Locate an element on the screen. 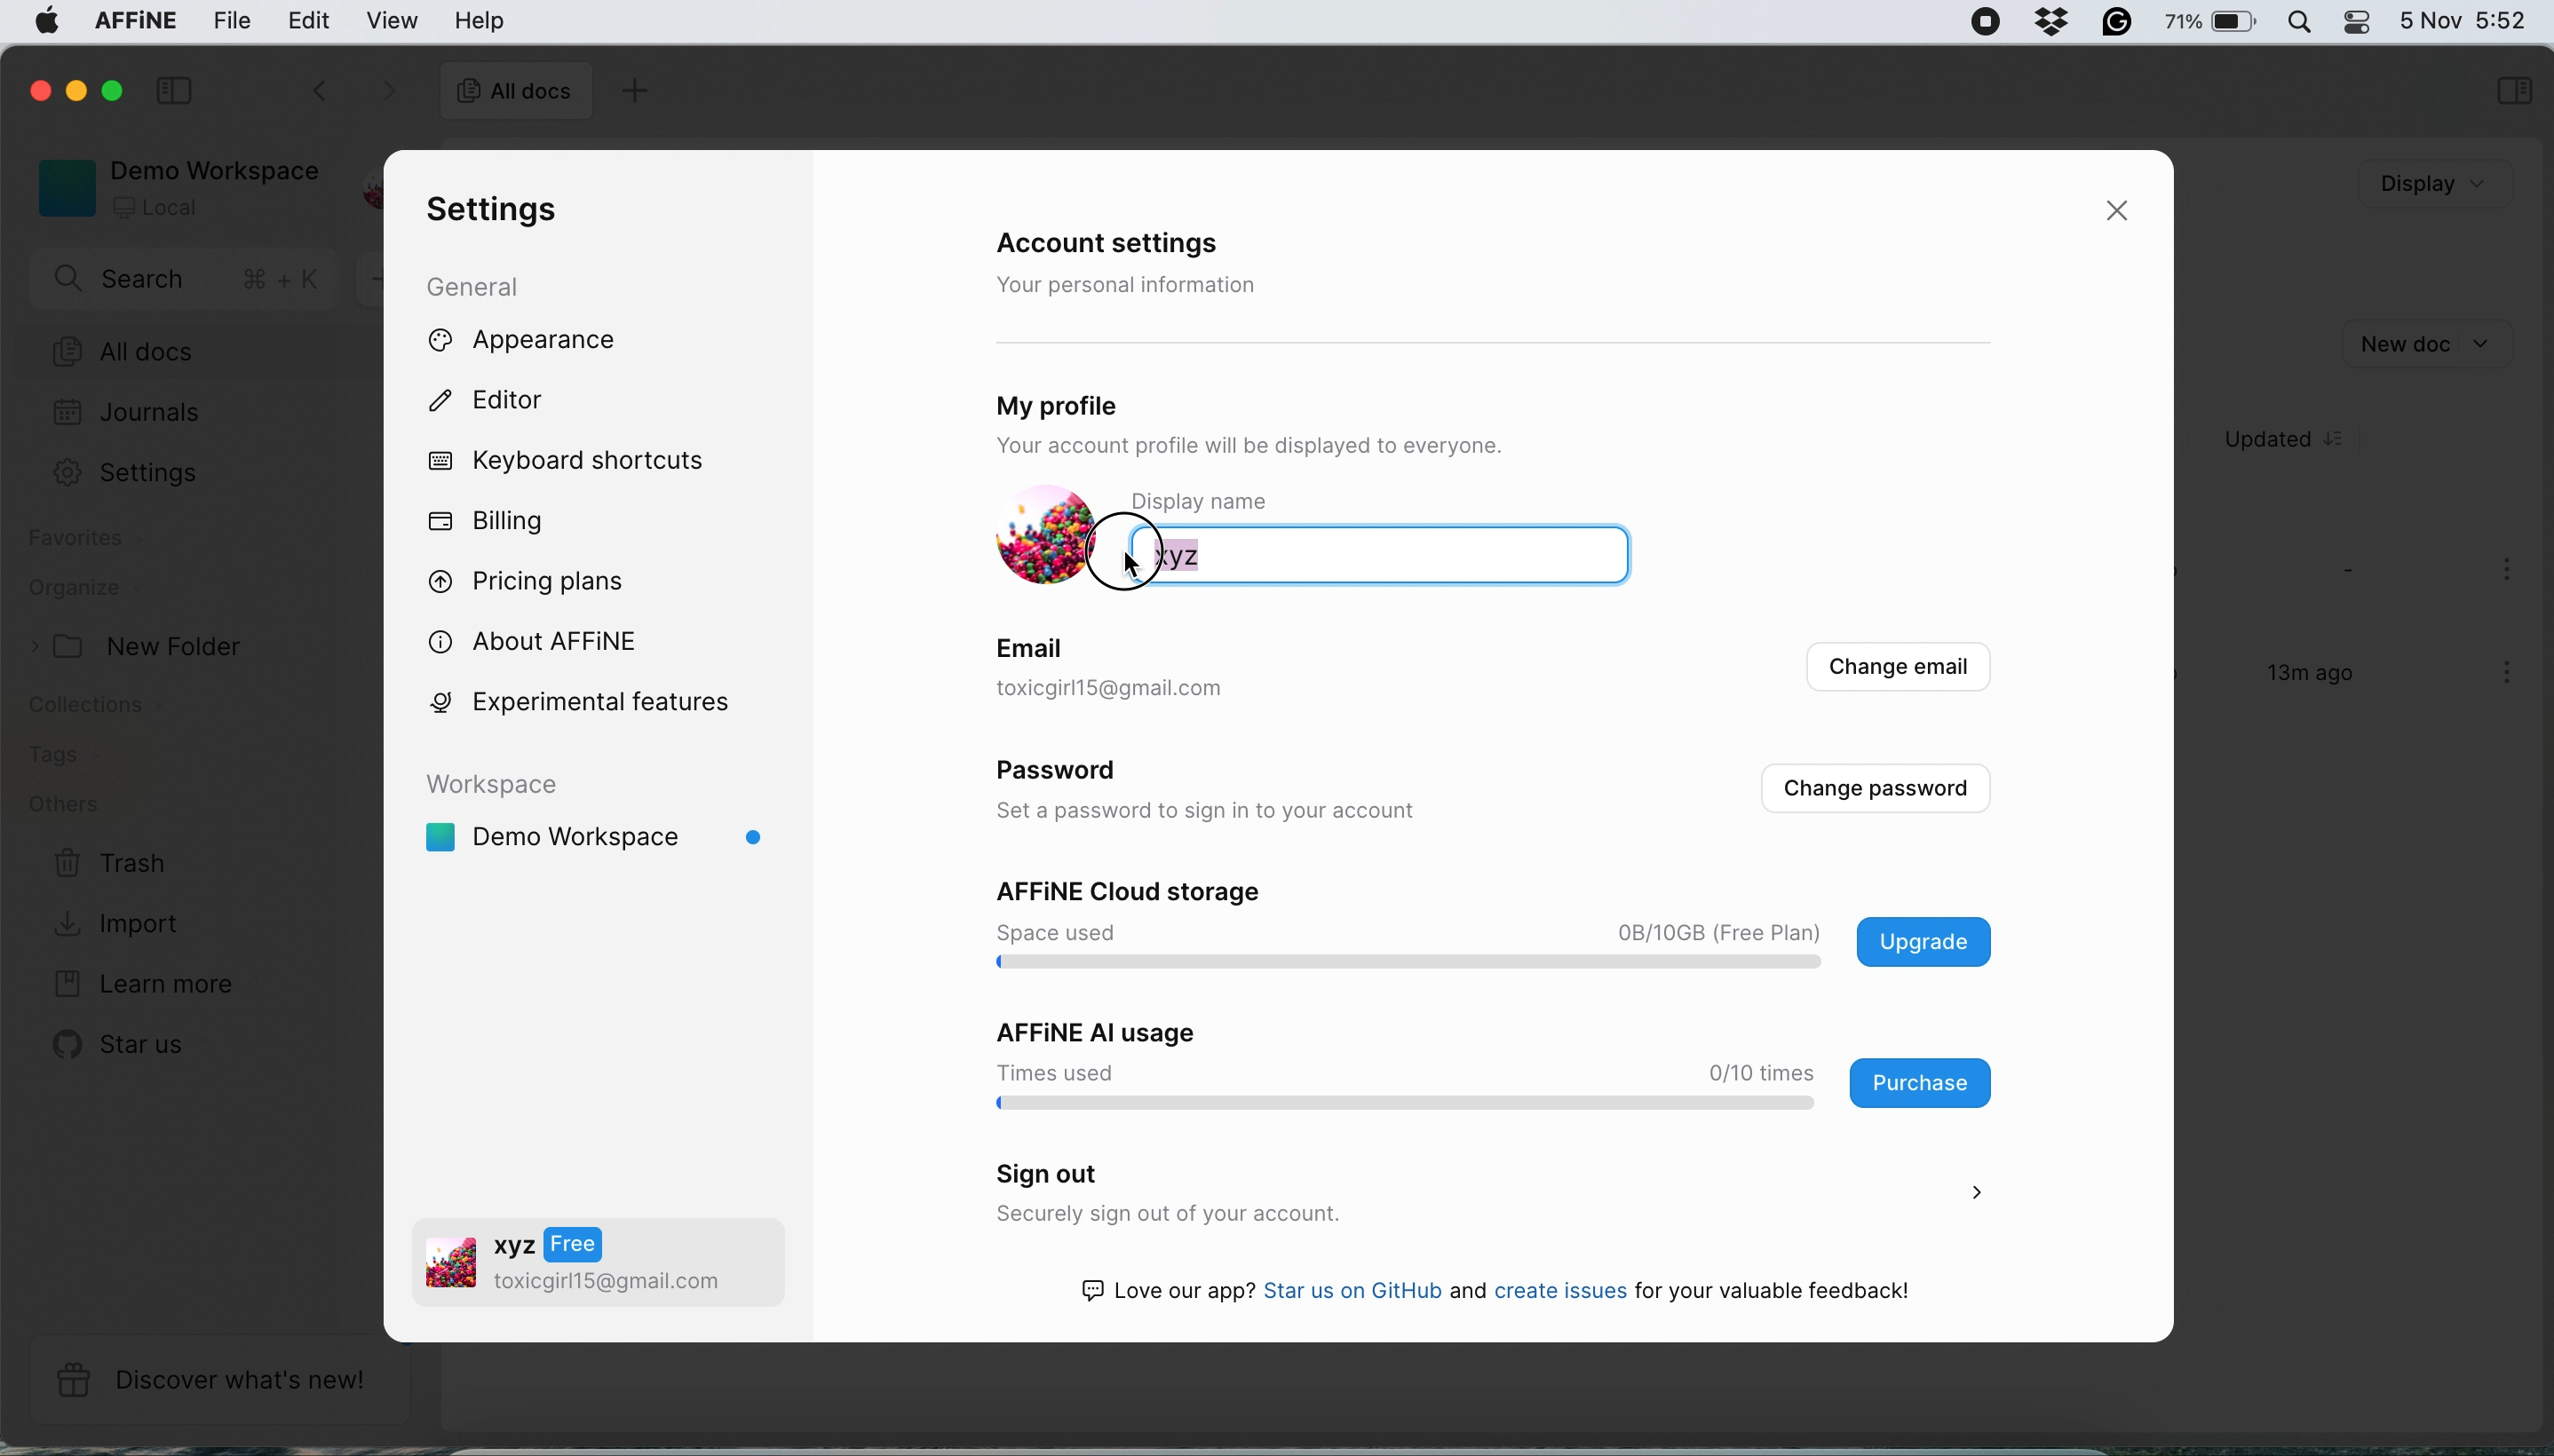 The width and height of the screenshot is (2554, 1456). all docs is located at coordinates (197, 353).